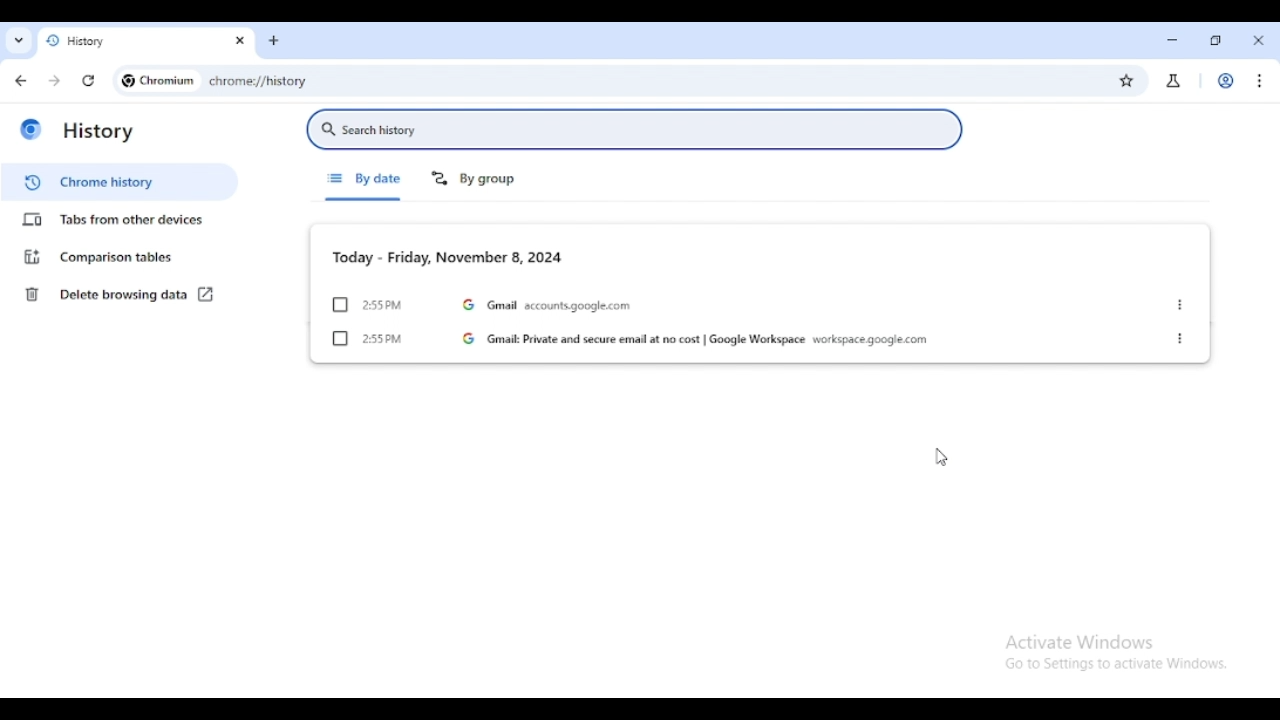  I want to click on click to go forward, so click(54, 81).